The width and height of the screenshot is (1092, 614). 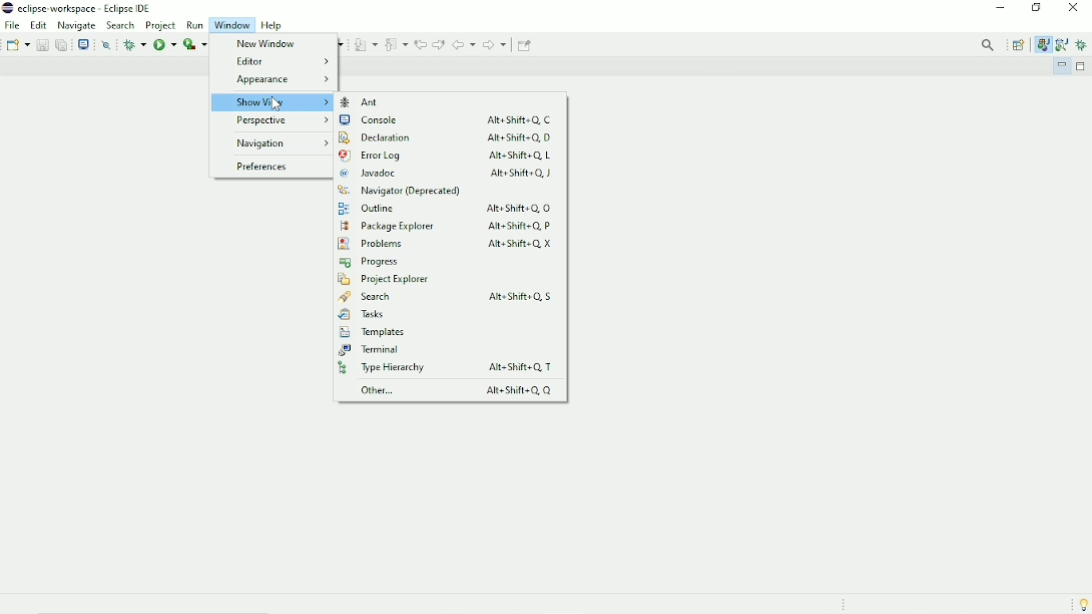 What do you see at coordinates (92, 7) in the screenshot?
I see `eclipse-workspace - eclipse ide` at bounding box center [92, 7].